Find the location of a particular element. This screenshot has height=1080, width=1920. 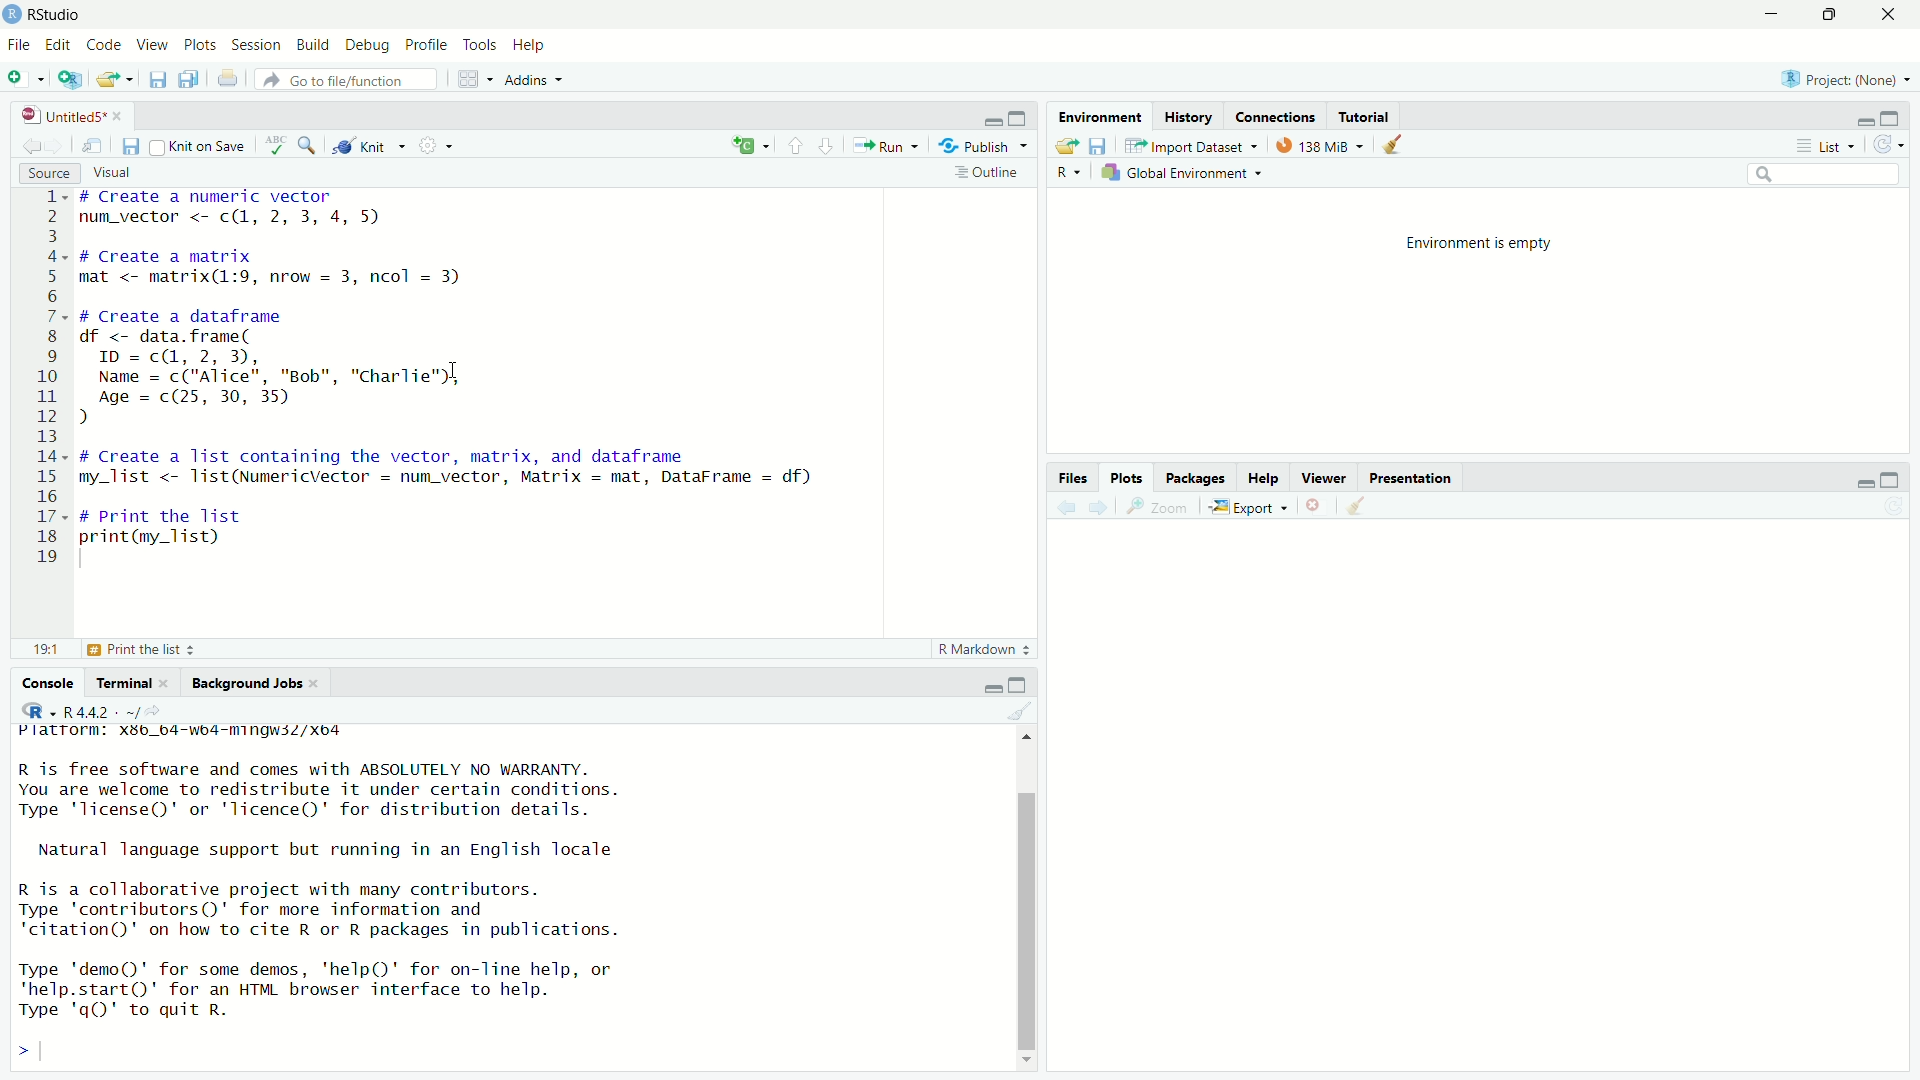

View is located at coordinates (154, 46).